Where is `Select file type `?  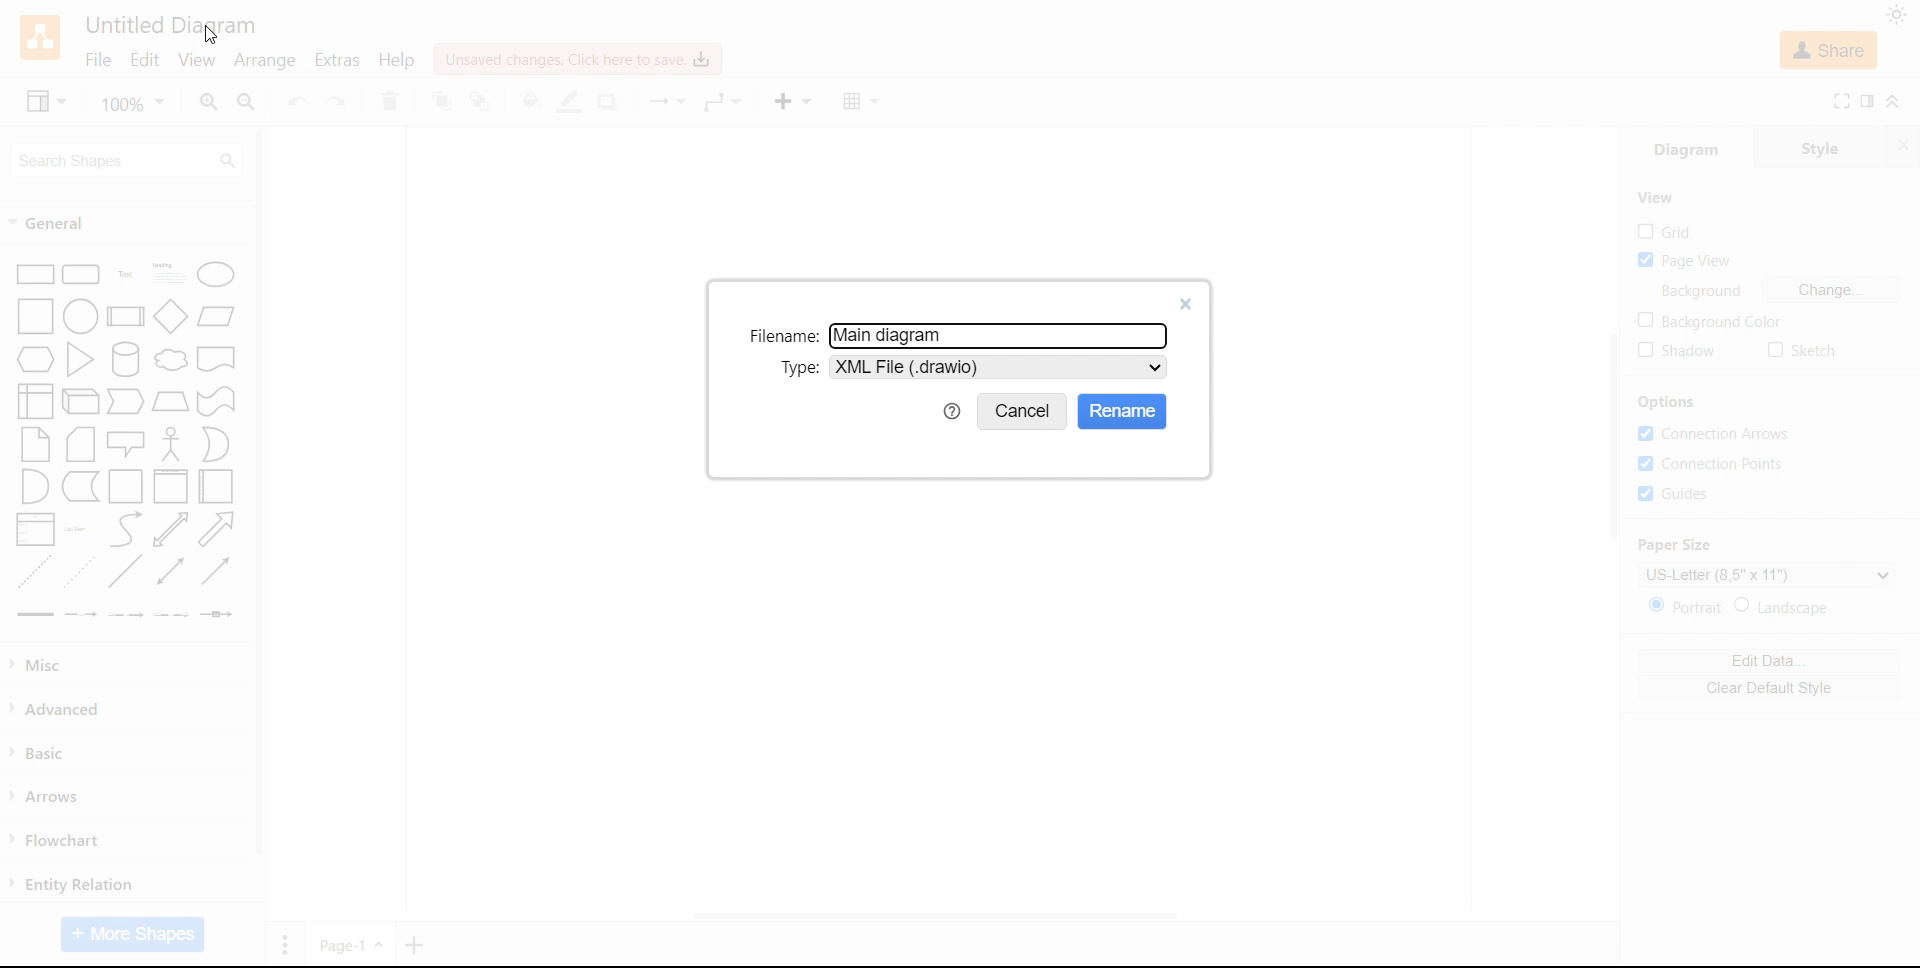
Select file type  is located at coordinates (1000, 367).